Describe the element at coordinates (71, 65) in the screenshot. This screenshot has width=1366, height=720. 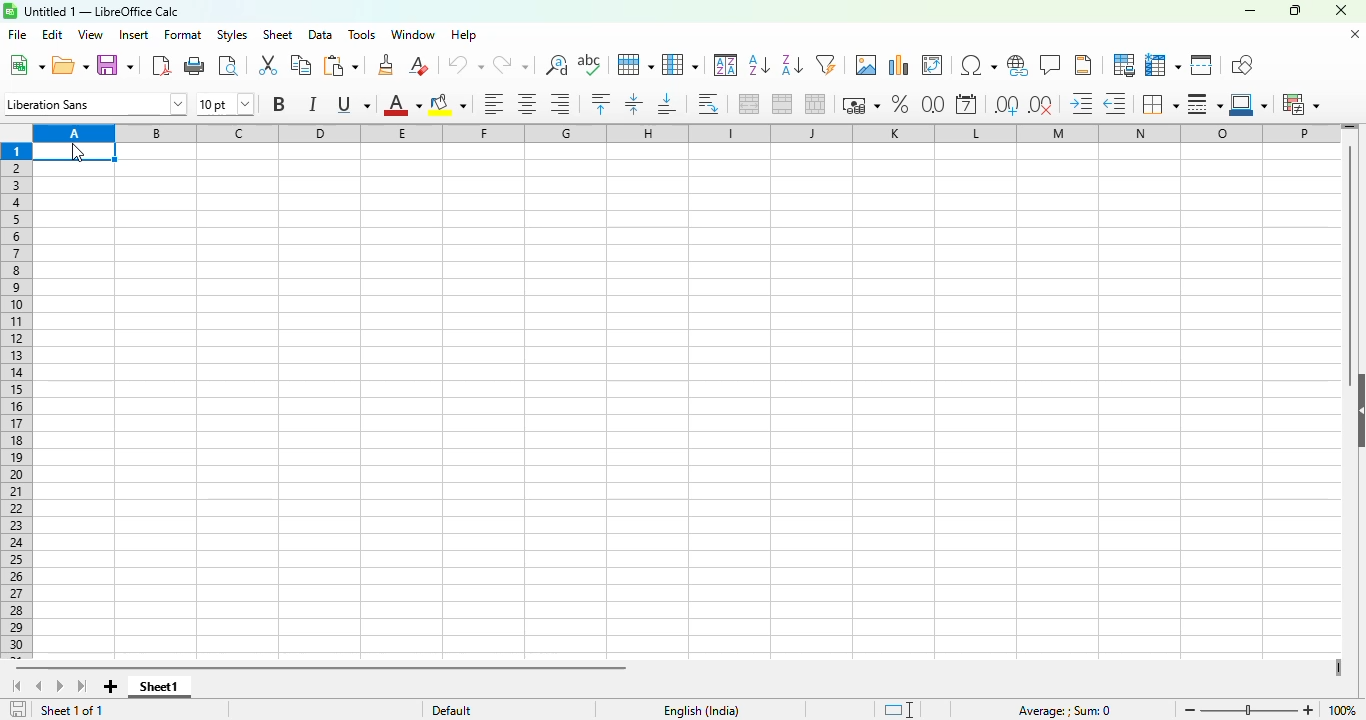
I see `open` at that location.